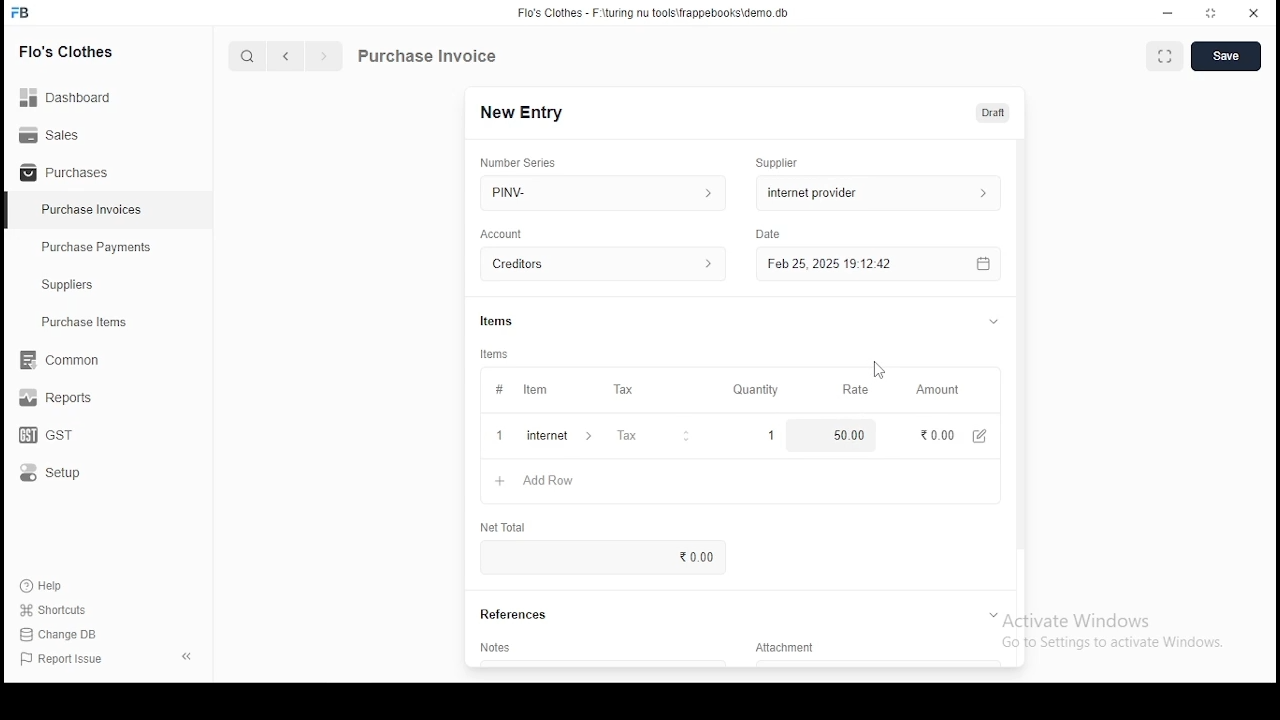 The width and height of the screenshot is (1280, 720). I want to click on new entry, so click(520, 112).